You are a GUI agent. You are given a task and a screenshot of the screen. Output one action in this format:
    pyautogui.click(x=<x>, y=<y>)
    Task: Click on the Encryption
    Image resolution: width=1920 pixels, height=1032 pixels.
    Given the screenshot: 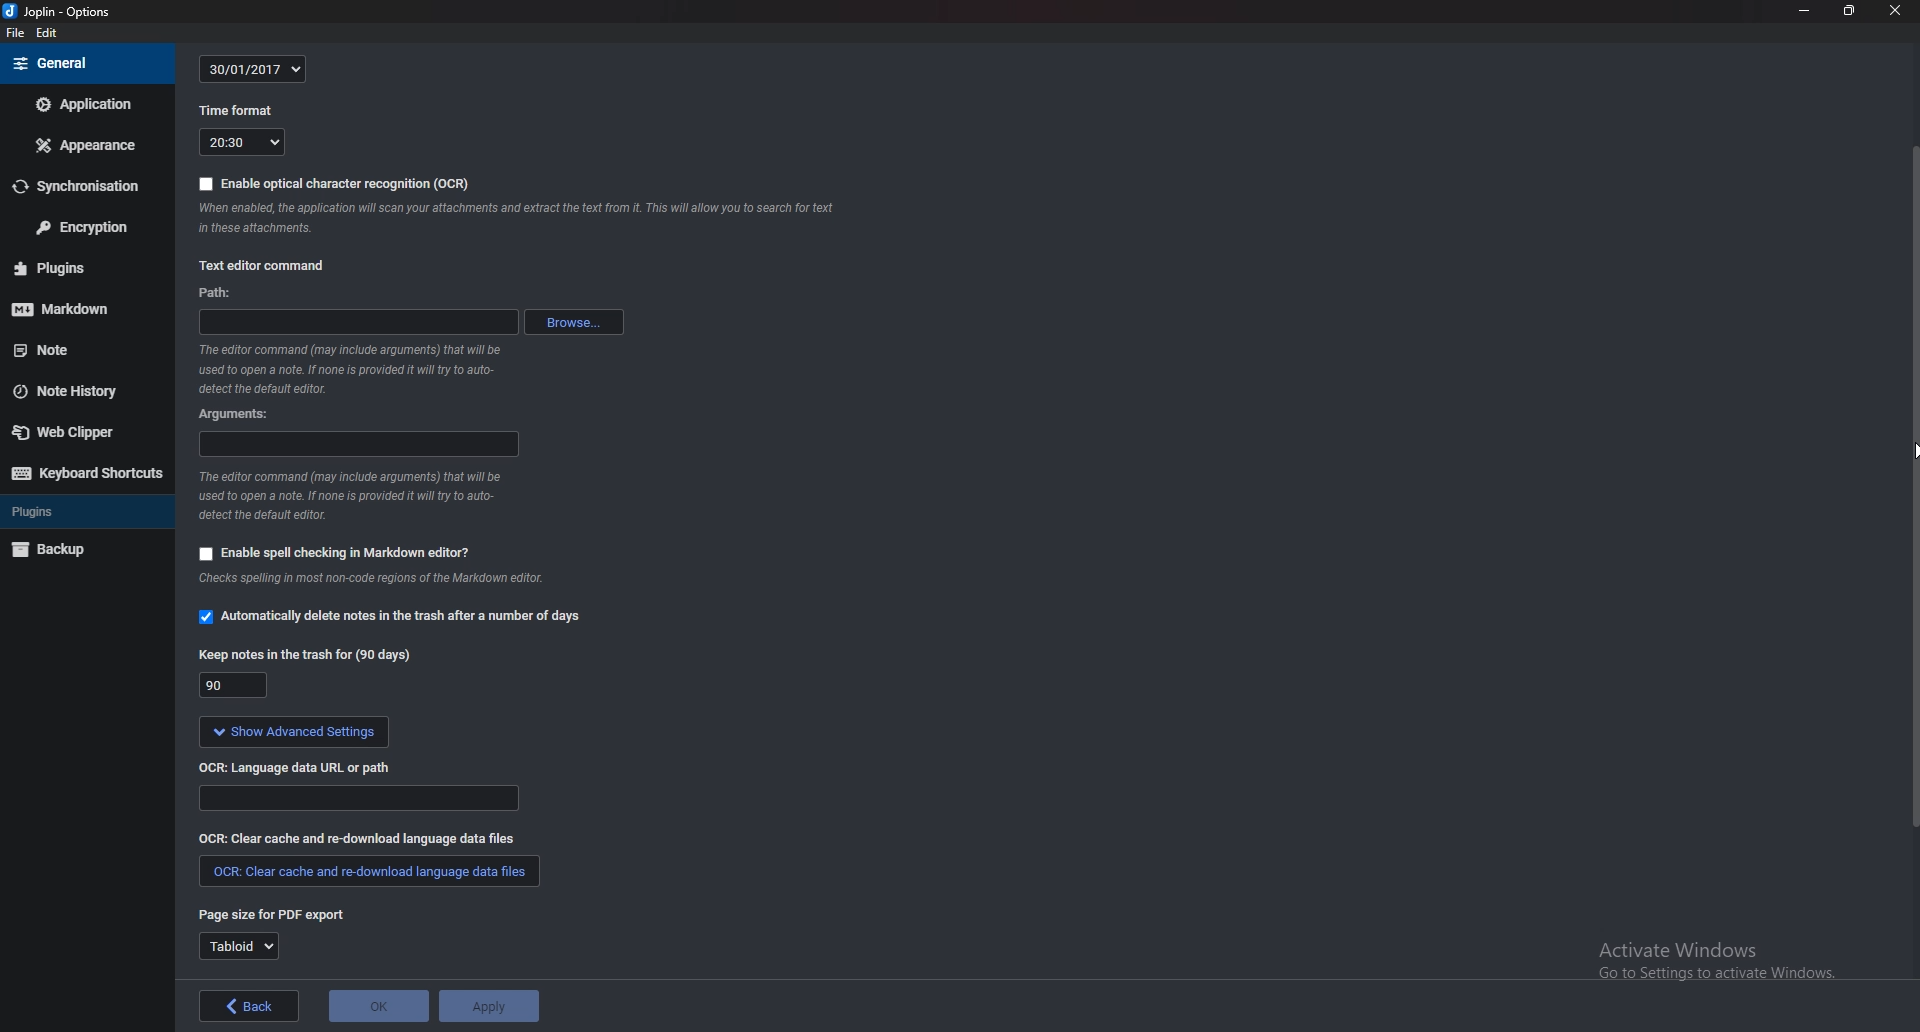 What is the action you would take?
    pyautogui.click(x=81, y=227)
    